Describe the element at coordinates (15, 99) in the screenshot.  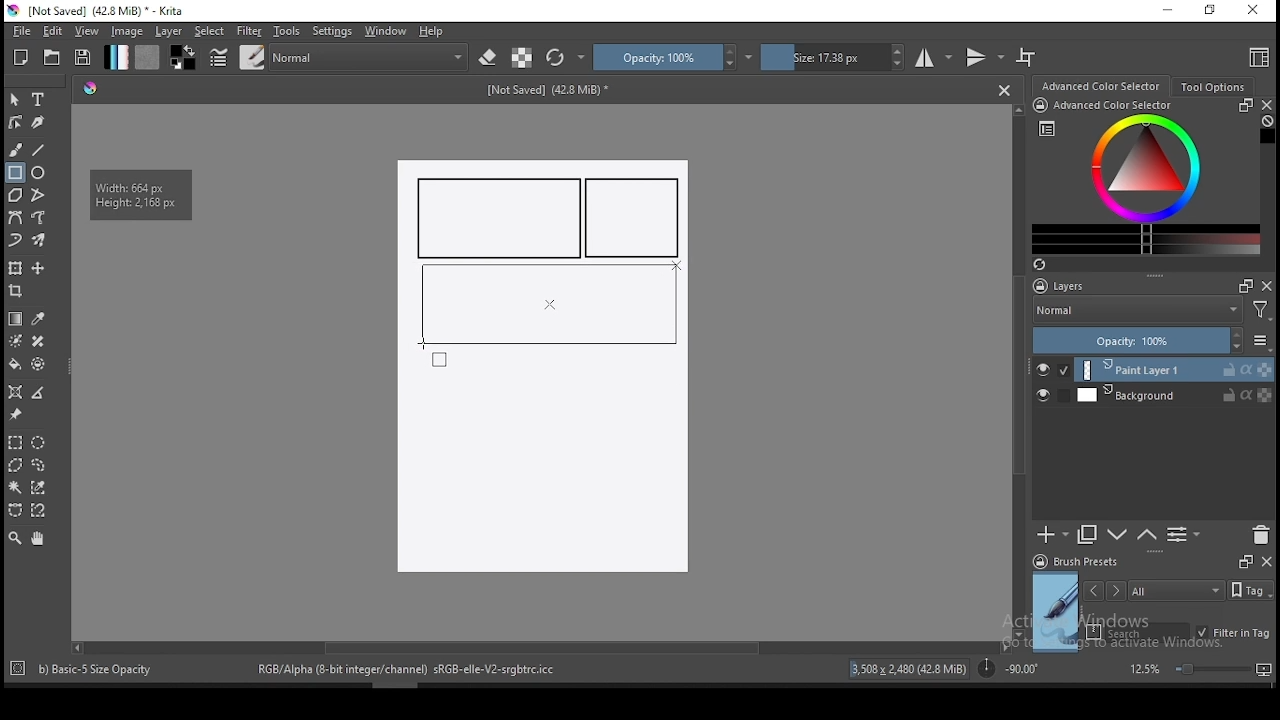
I see `select shapes tool` at that location.